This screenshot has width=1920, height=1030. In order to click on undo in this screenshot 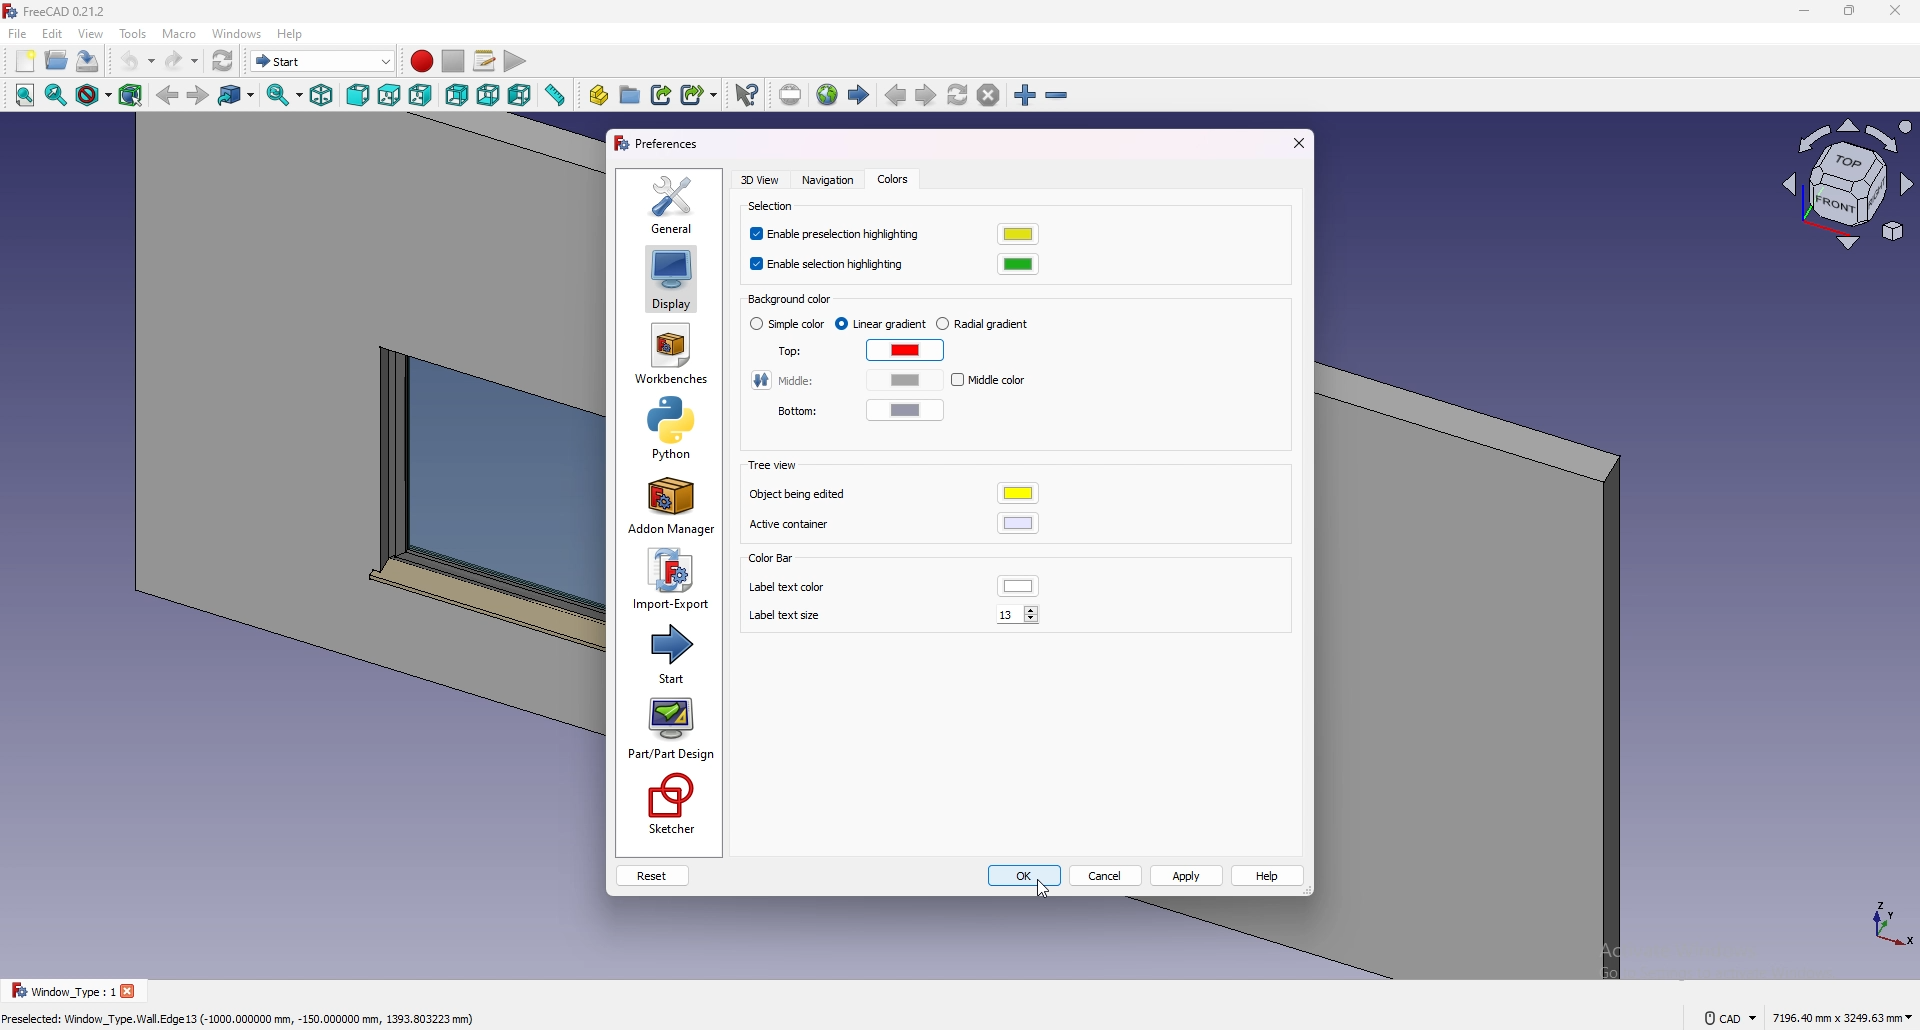, I will do `click(137, 61)`.